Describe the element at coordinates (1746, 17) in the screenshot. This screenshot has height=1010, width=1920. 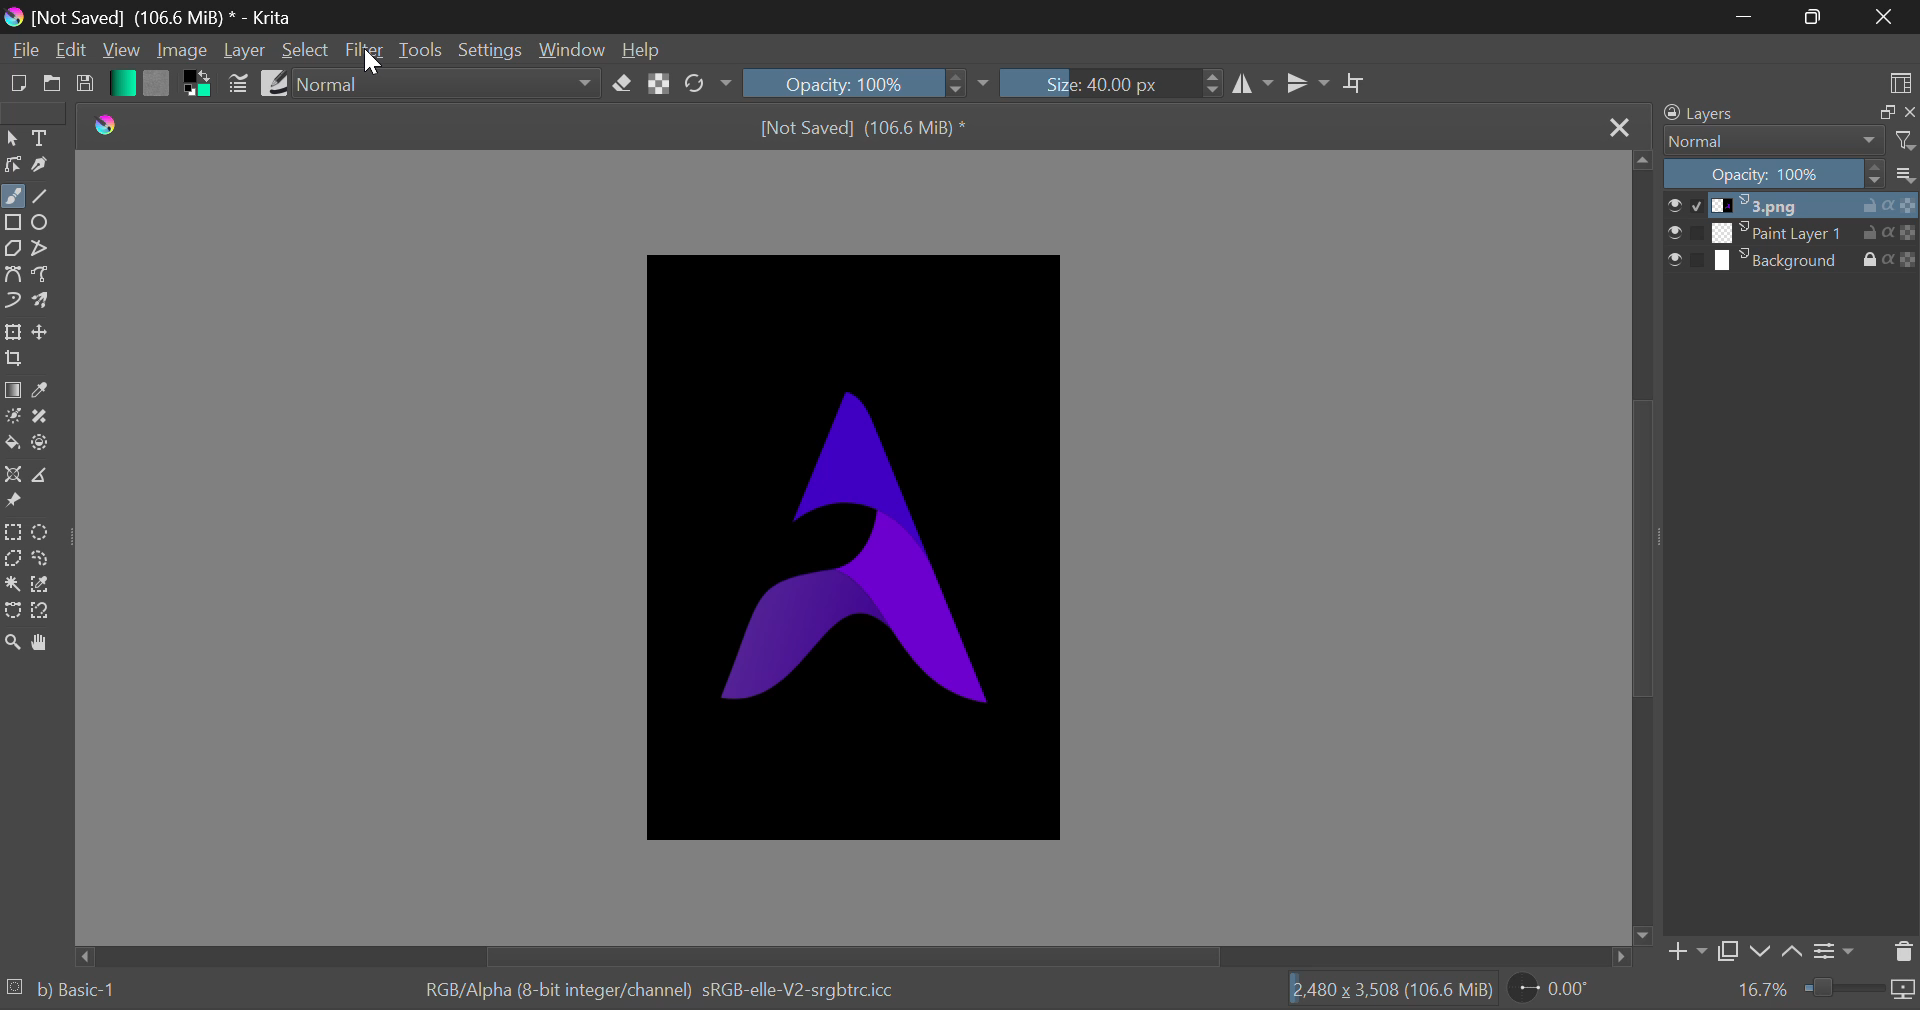
I see `Restore Down` at that location.